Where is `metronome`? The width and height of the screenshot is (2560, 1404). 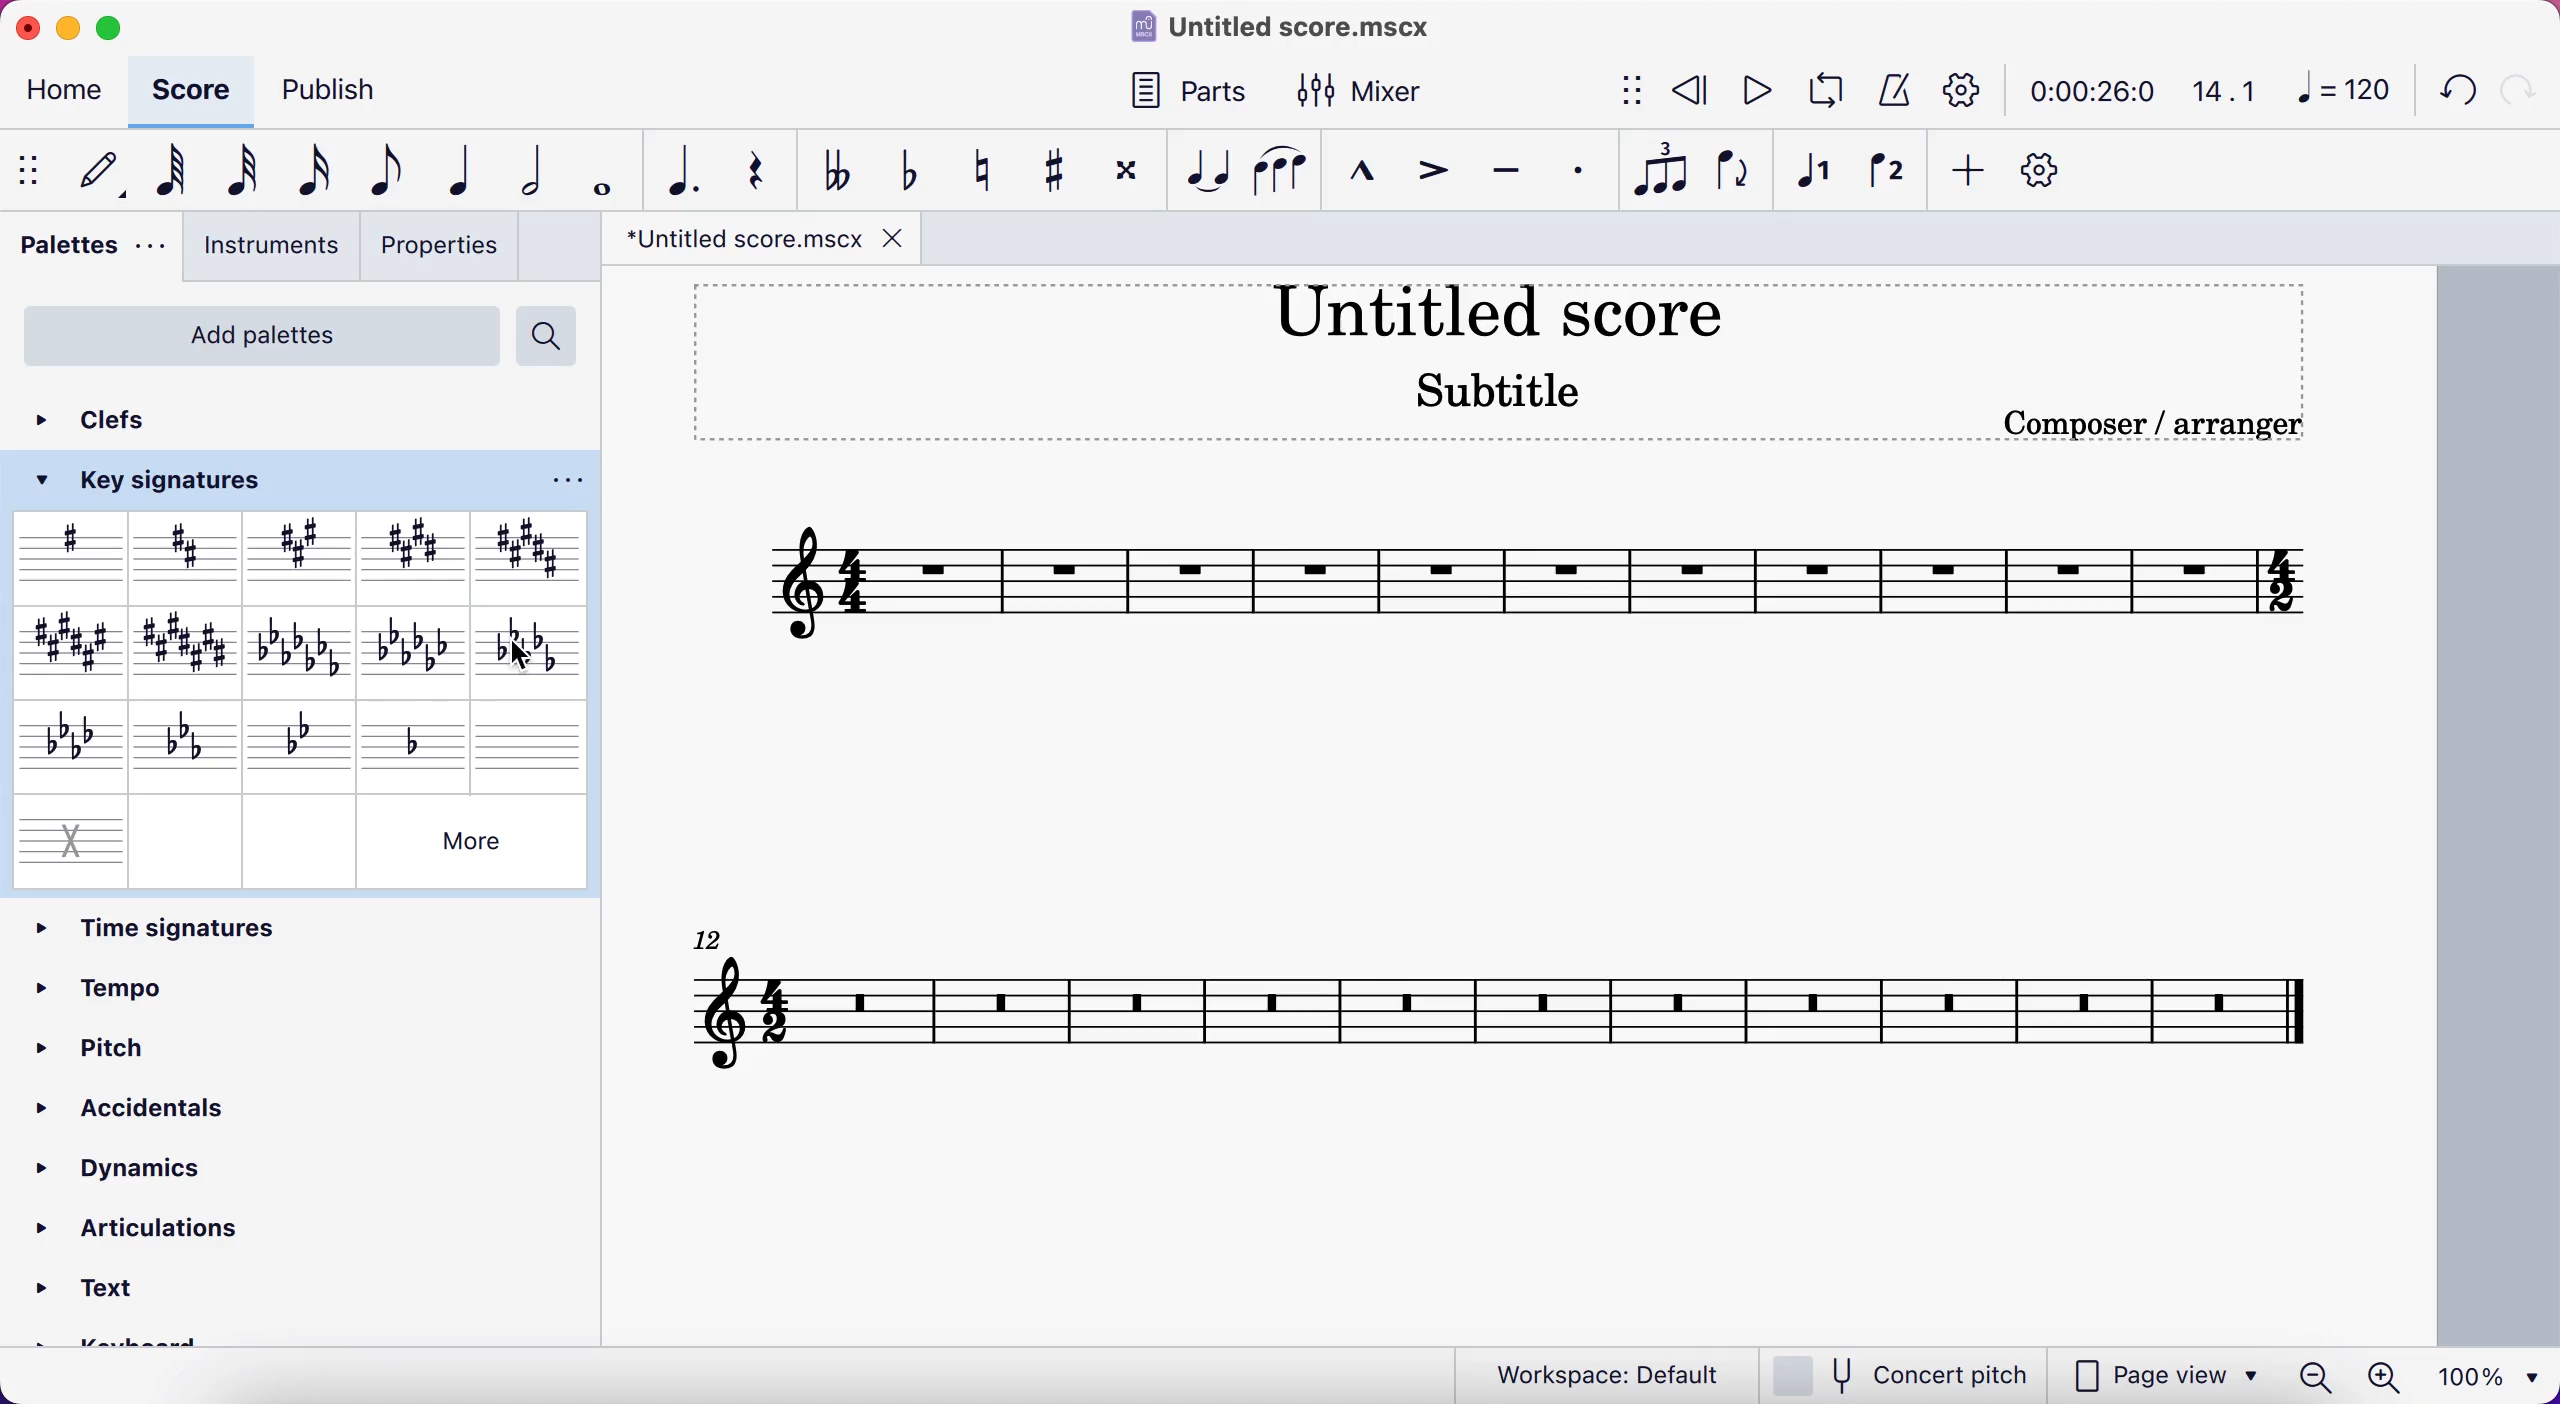 metronome is located at coordinates (1891, 91).